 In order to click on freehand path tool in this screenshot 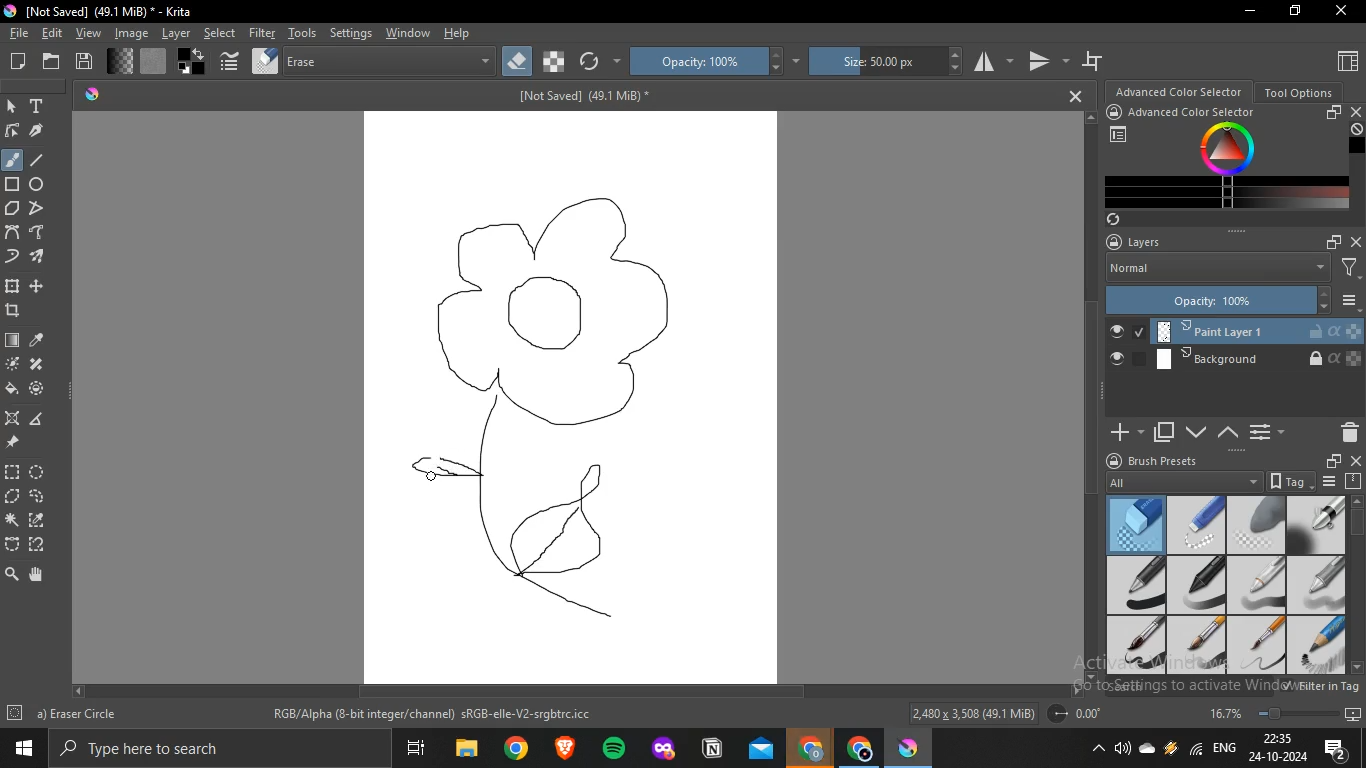, I will do `click(39, 231)`.